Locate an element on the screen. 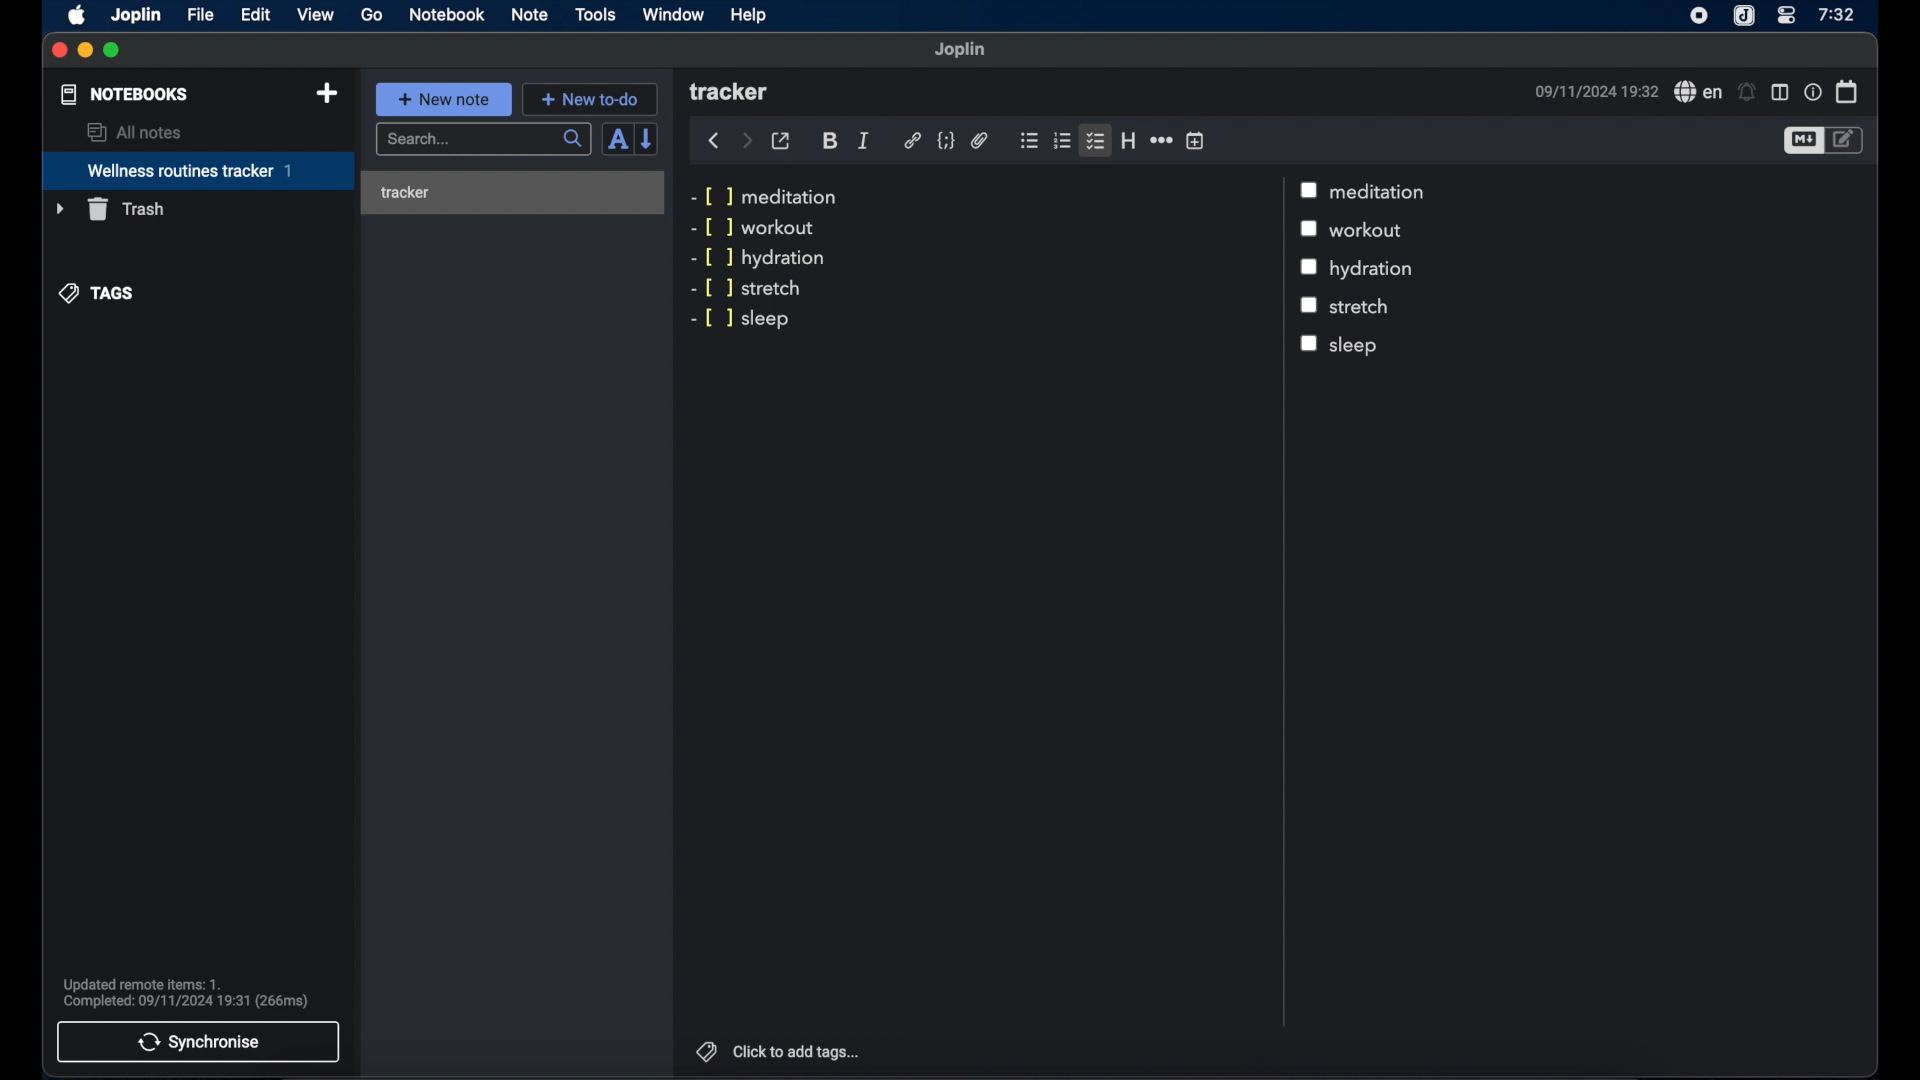 The width and height of the screenshot is (1920, 1080). checkbox is located at coordinates (1310, 345).